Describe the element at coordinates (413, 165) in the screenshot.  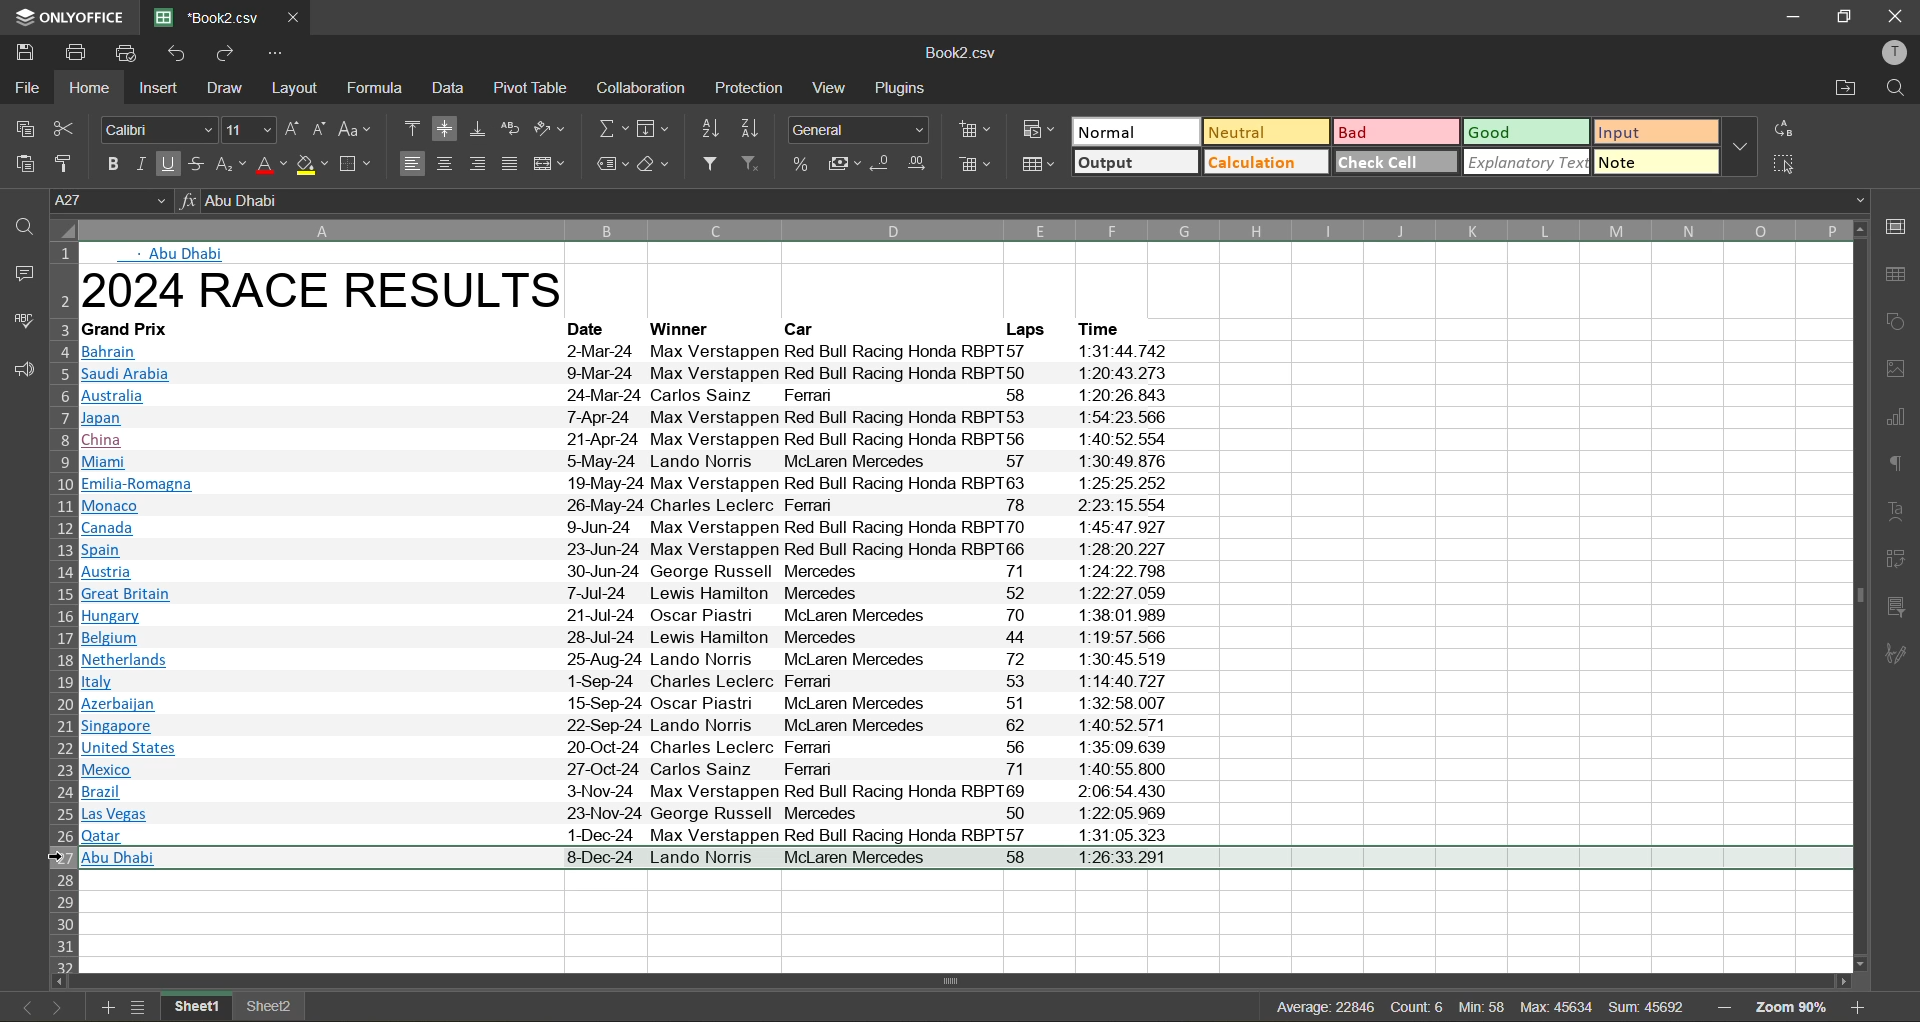
I see `align left` at that location.